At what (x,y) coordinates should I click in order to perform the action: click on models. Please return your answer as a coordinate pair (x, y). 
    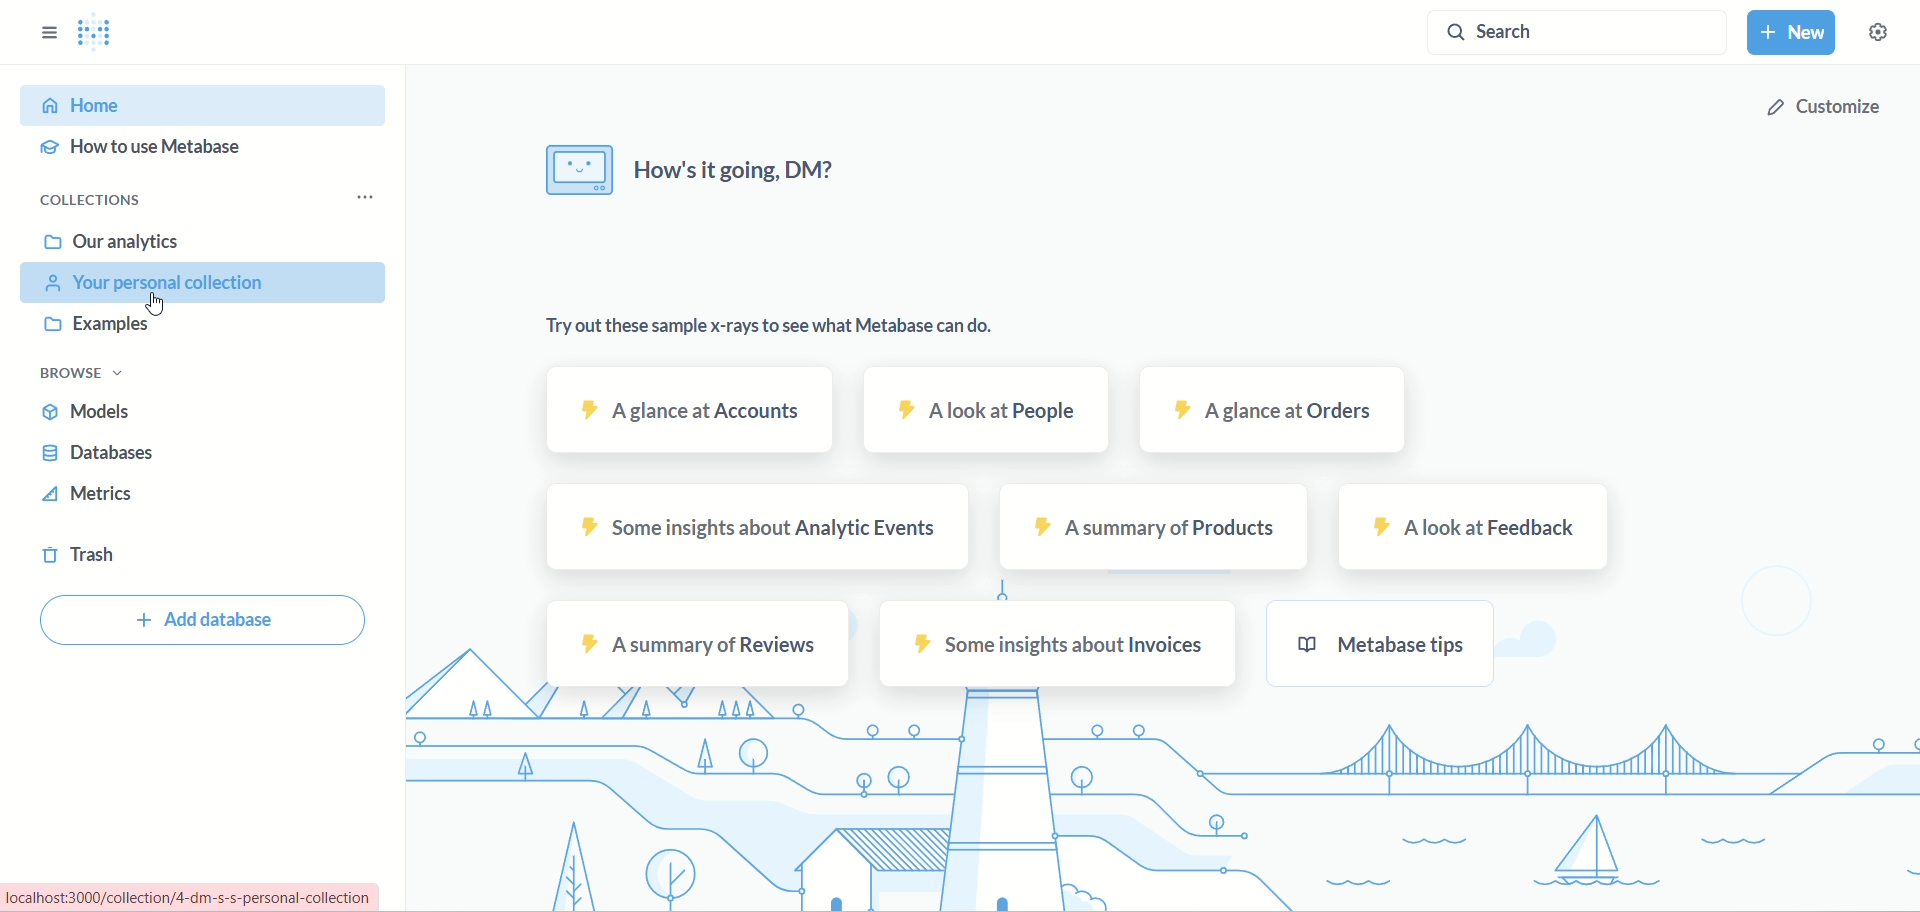
    Looking at the image, I should click on (95, 415).